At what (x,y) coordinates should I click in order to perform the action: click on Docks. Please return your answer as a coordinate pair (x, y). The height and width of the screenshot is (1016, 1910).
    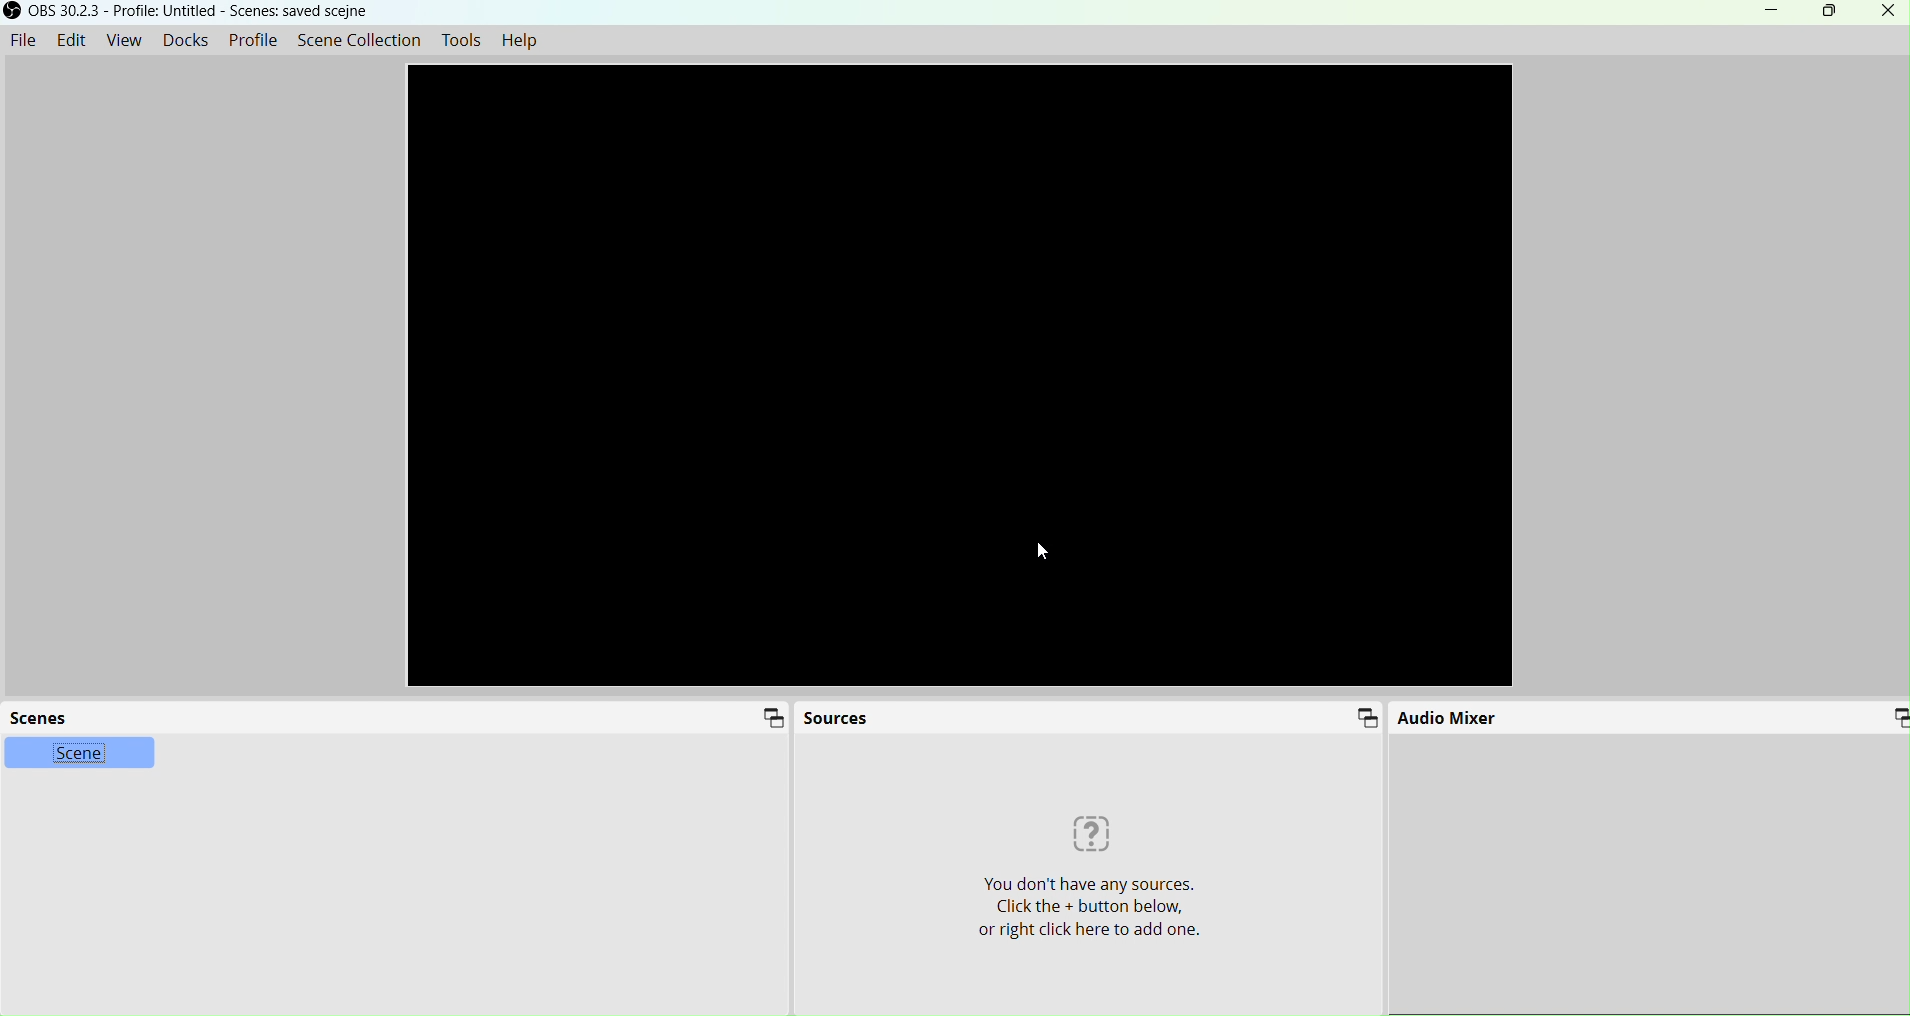
    Looking at the image, I should click on (186, 39).